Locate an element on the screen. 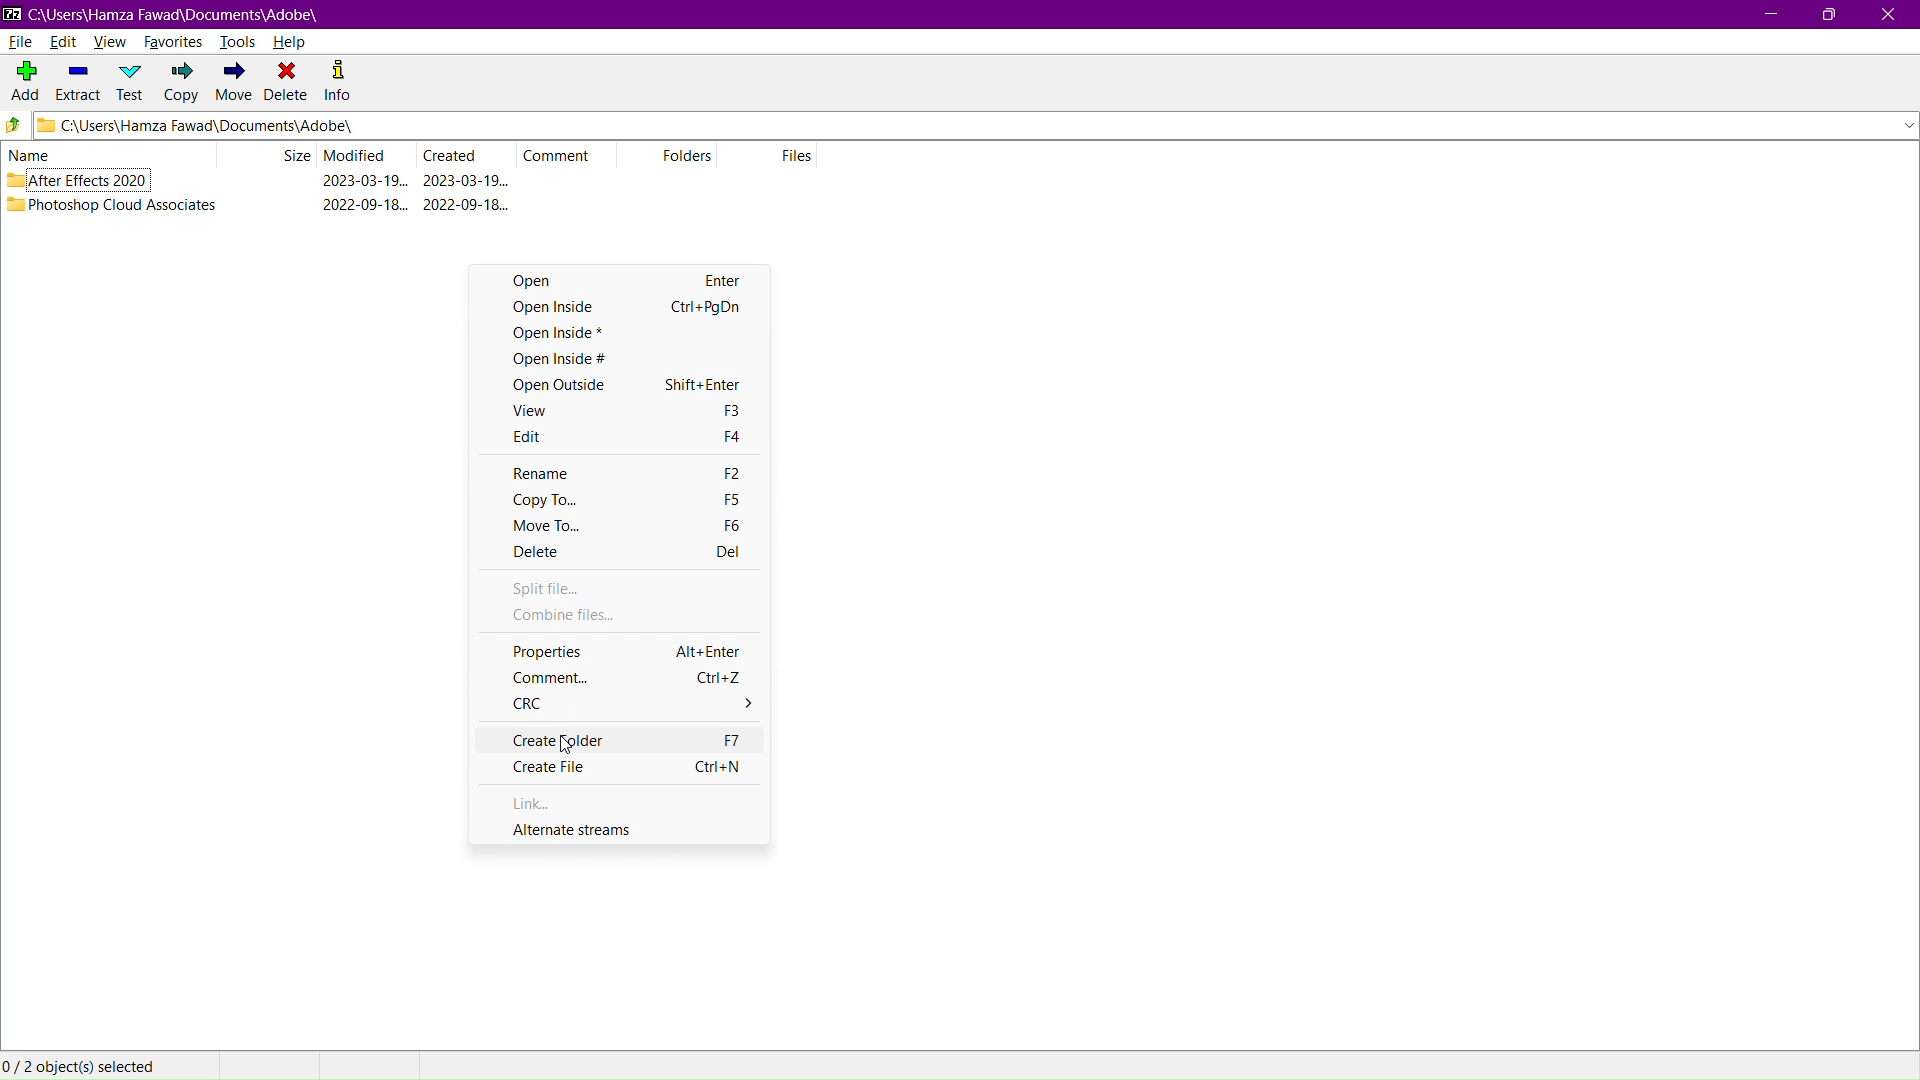 The height and width of the screenshot is (1080, 1920). Copy is located at coordinates (178, 83).